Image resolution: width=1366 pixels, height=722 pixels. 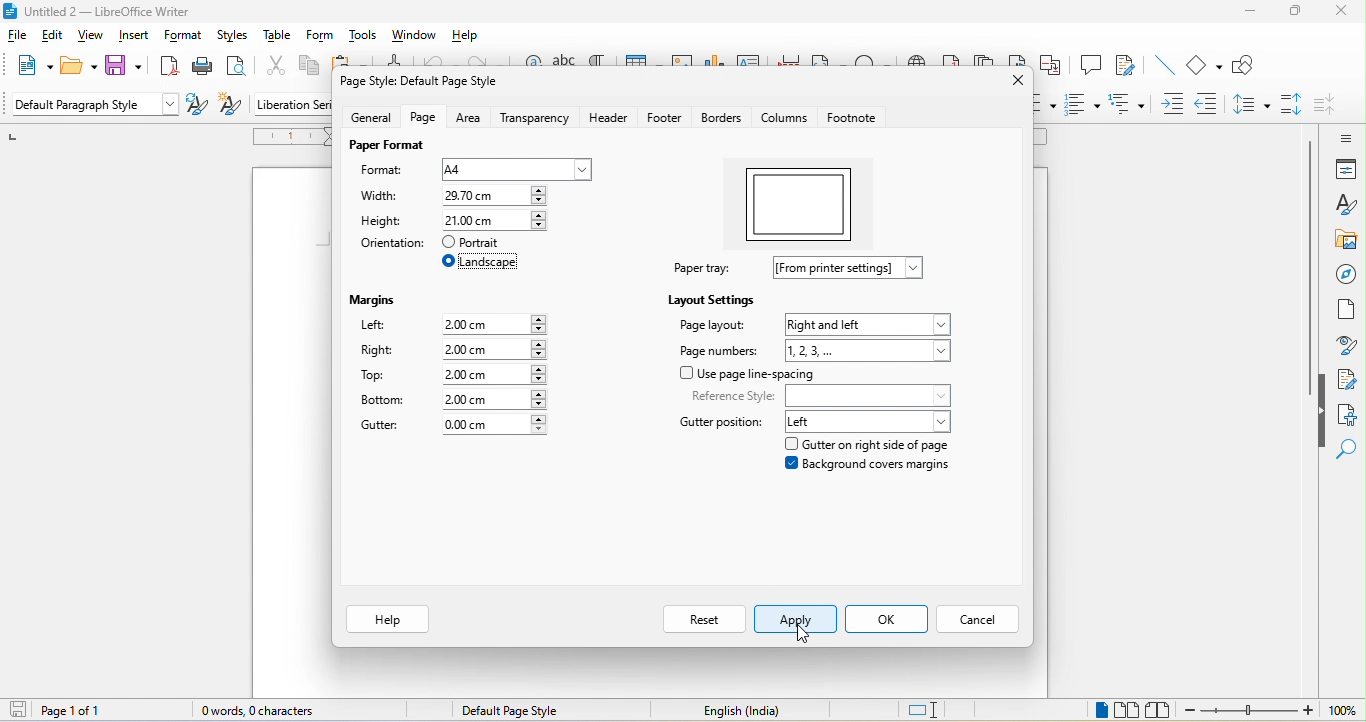 I want to click on 29.70 cm, so click(x=497, y=219).